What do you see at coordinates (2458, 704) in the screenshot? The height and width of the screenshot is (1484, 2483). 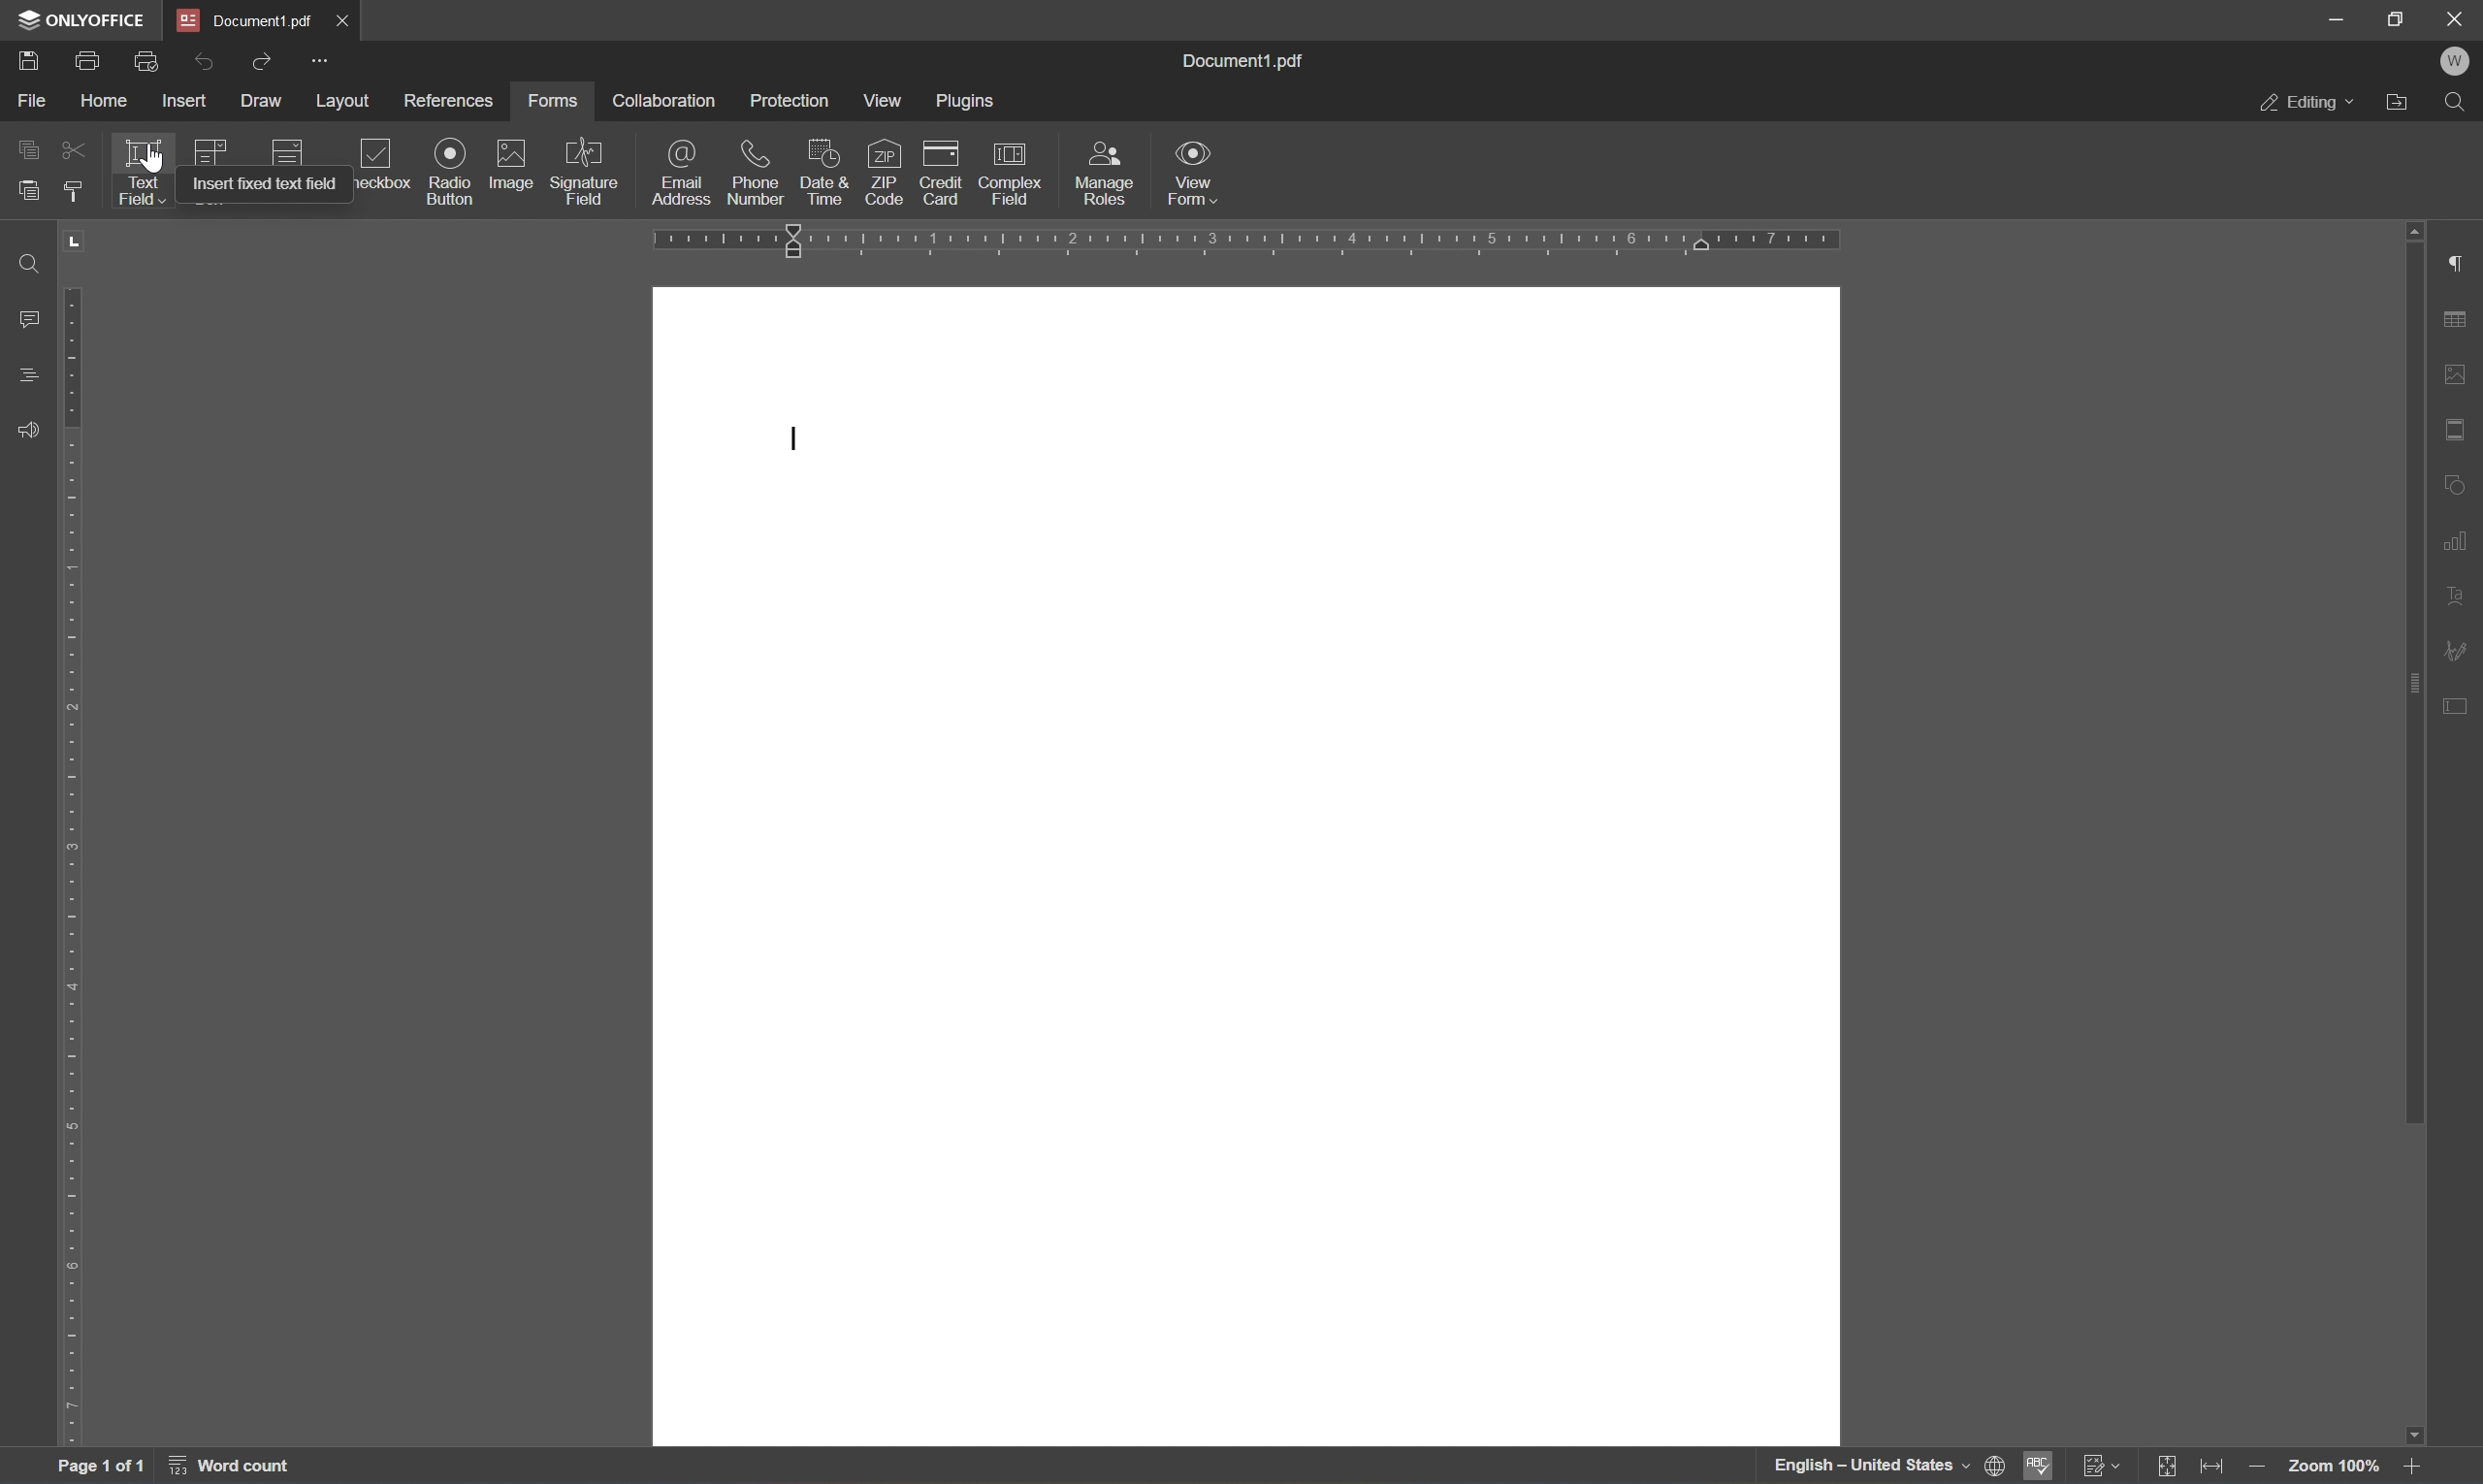 I see `form settings` at bounding box center [2458, 704].